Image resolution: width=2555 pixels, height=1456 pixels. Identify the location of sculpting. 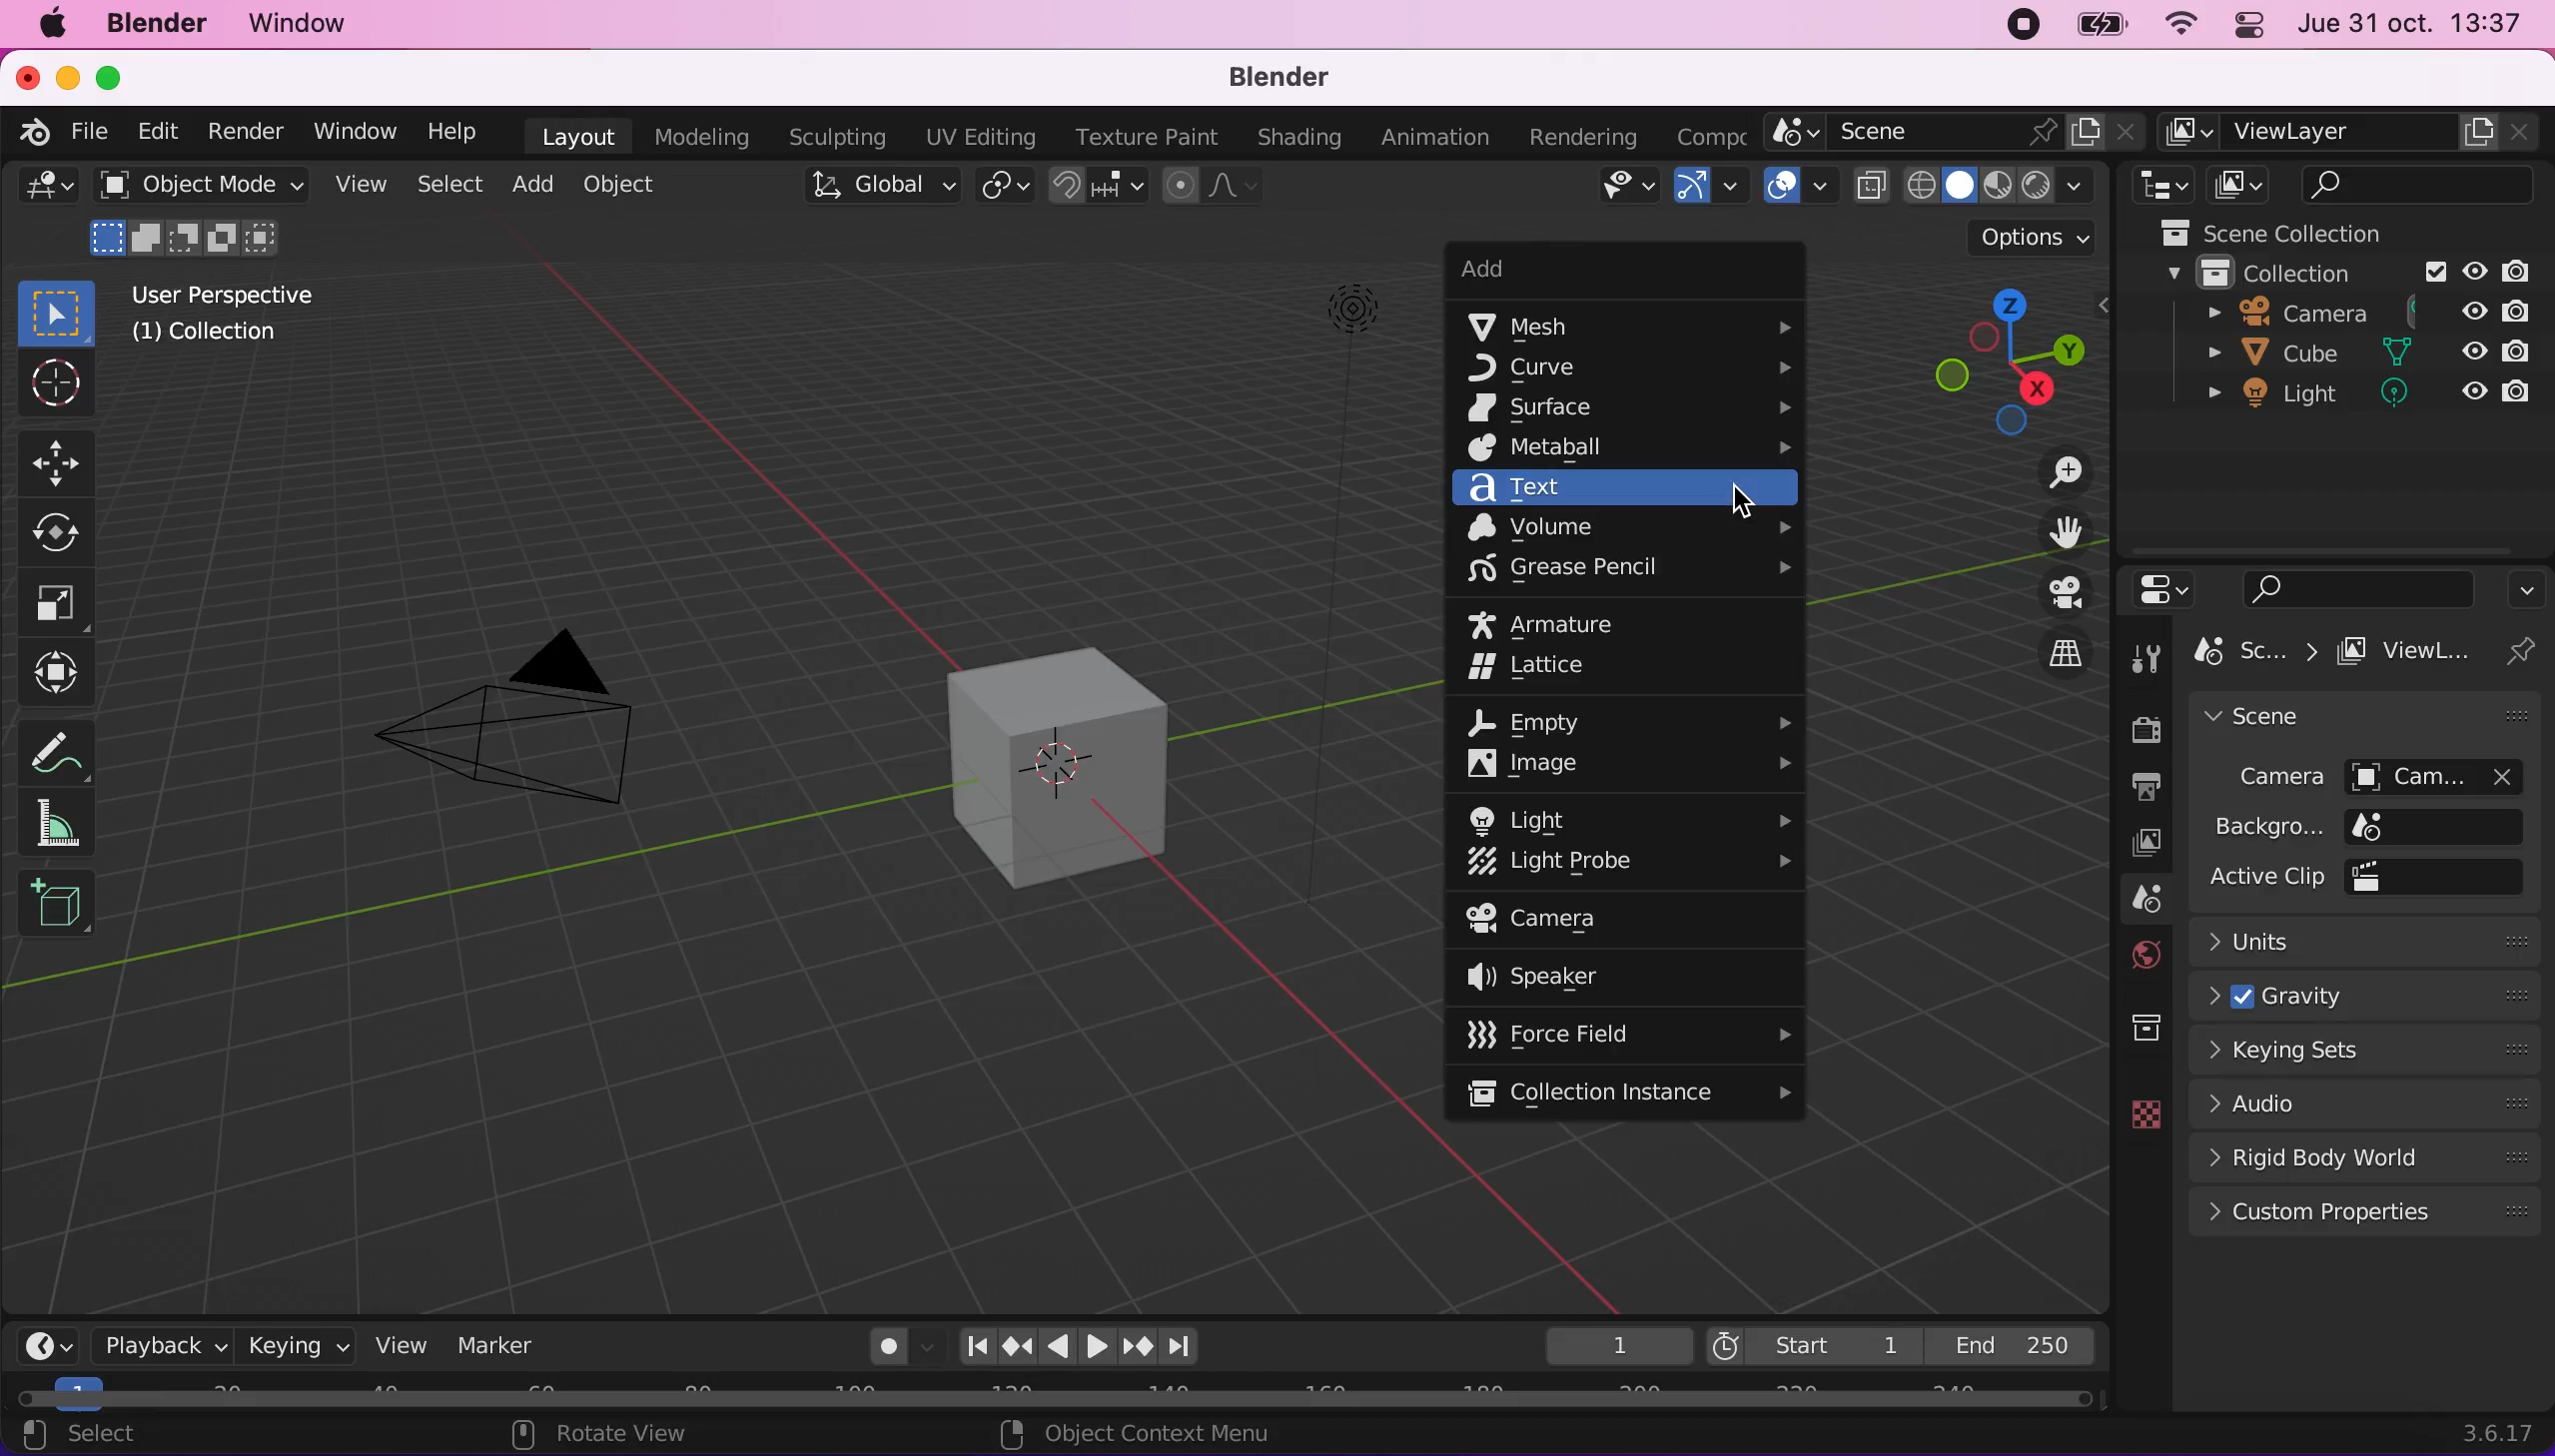
(838, 135).